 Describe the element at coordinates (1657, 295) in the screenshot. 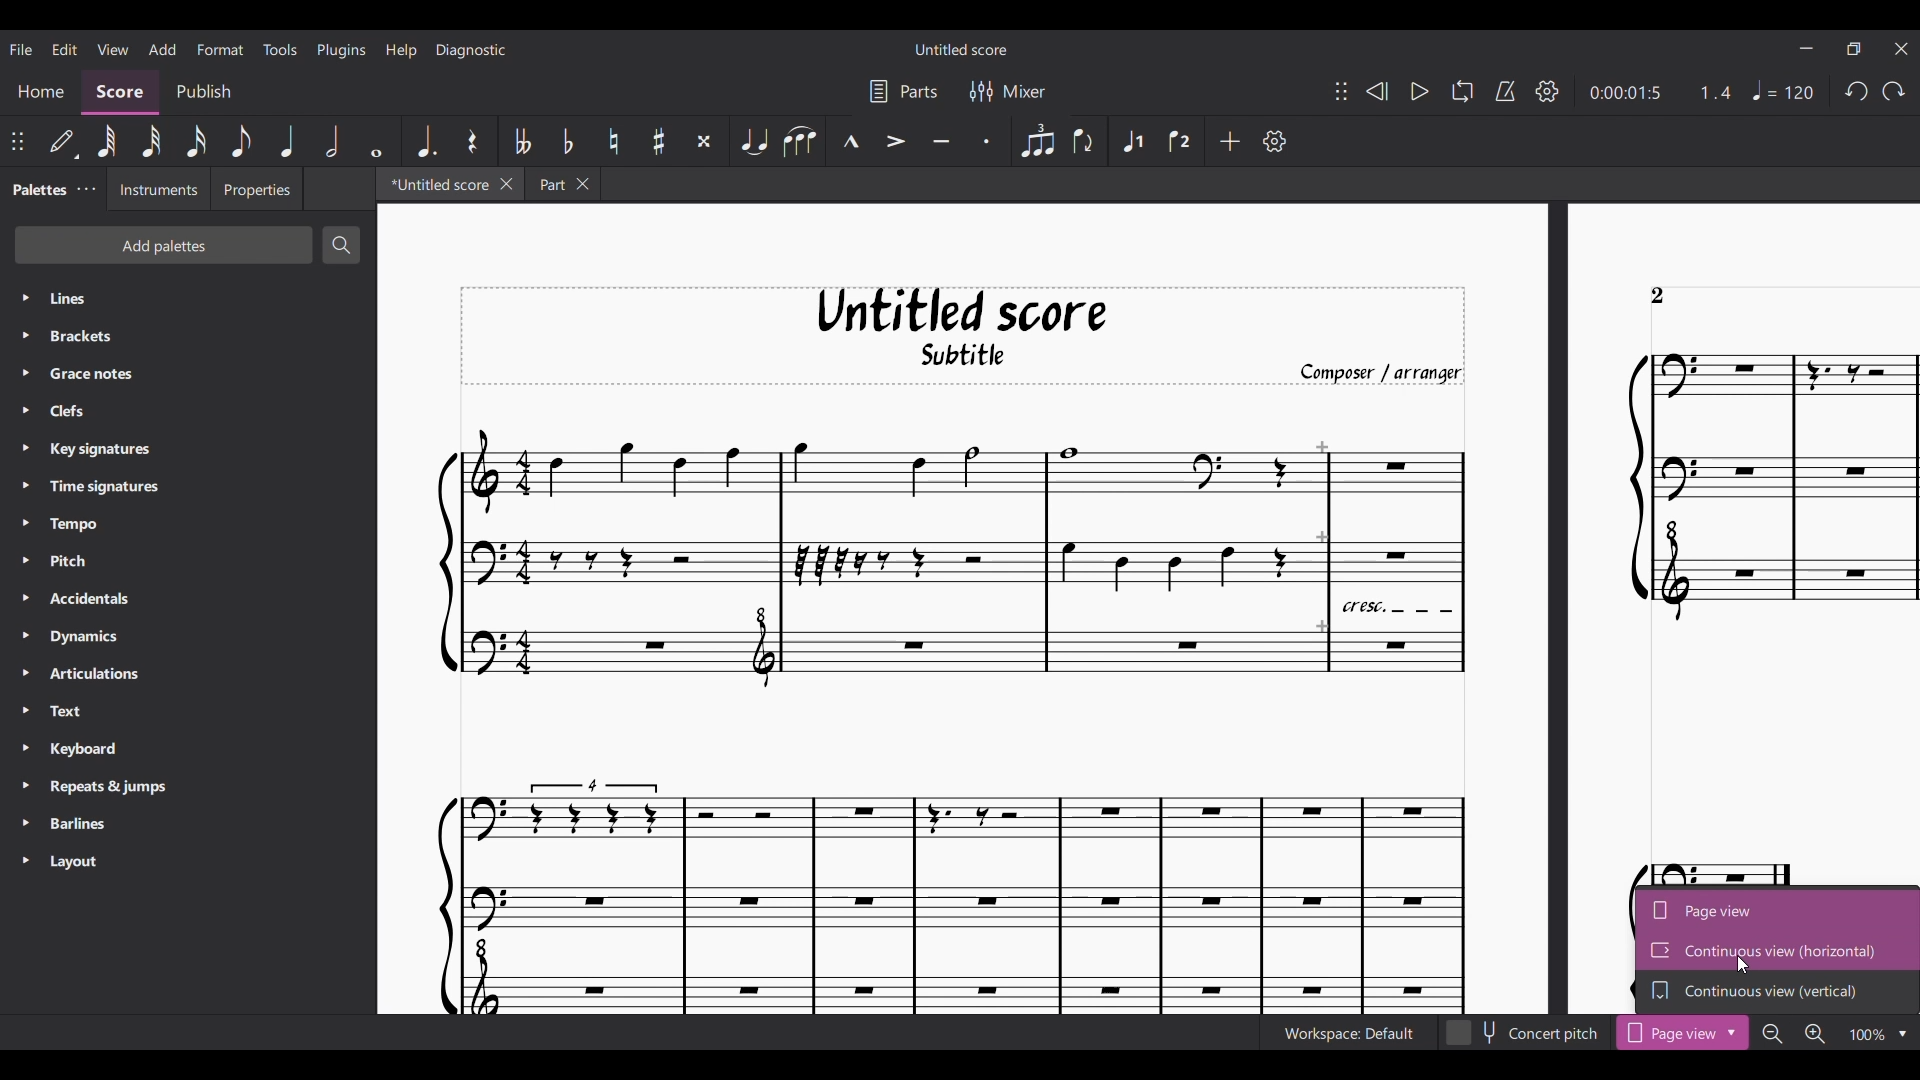

I see `Indicates page number` at that location.